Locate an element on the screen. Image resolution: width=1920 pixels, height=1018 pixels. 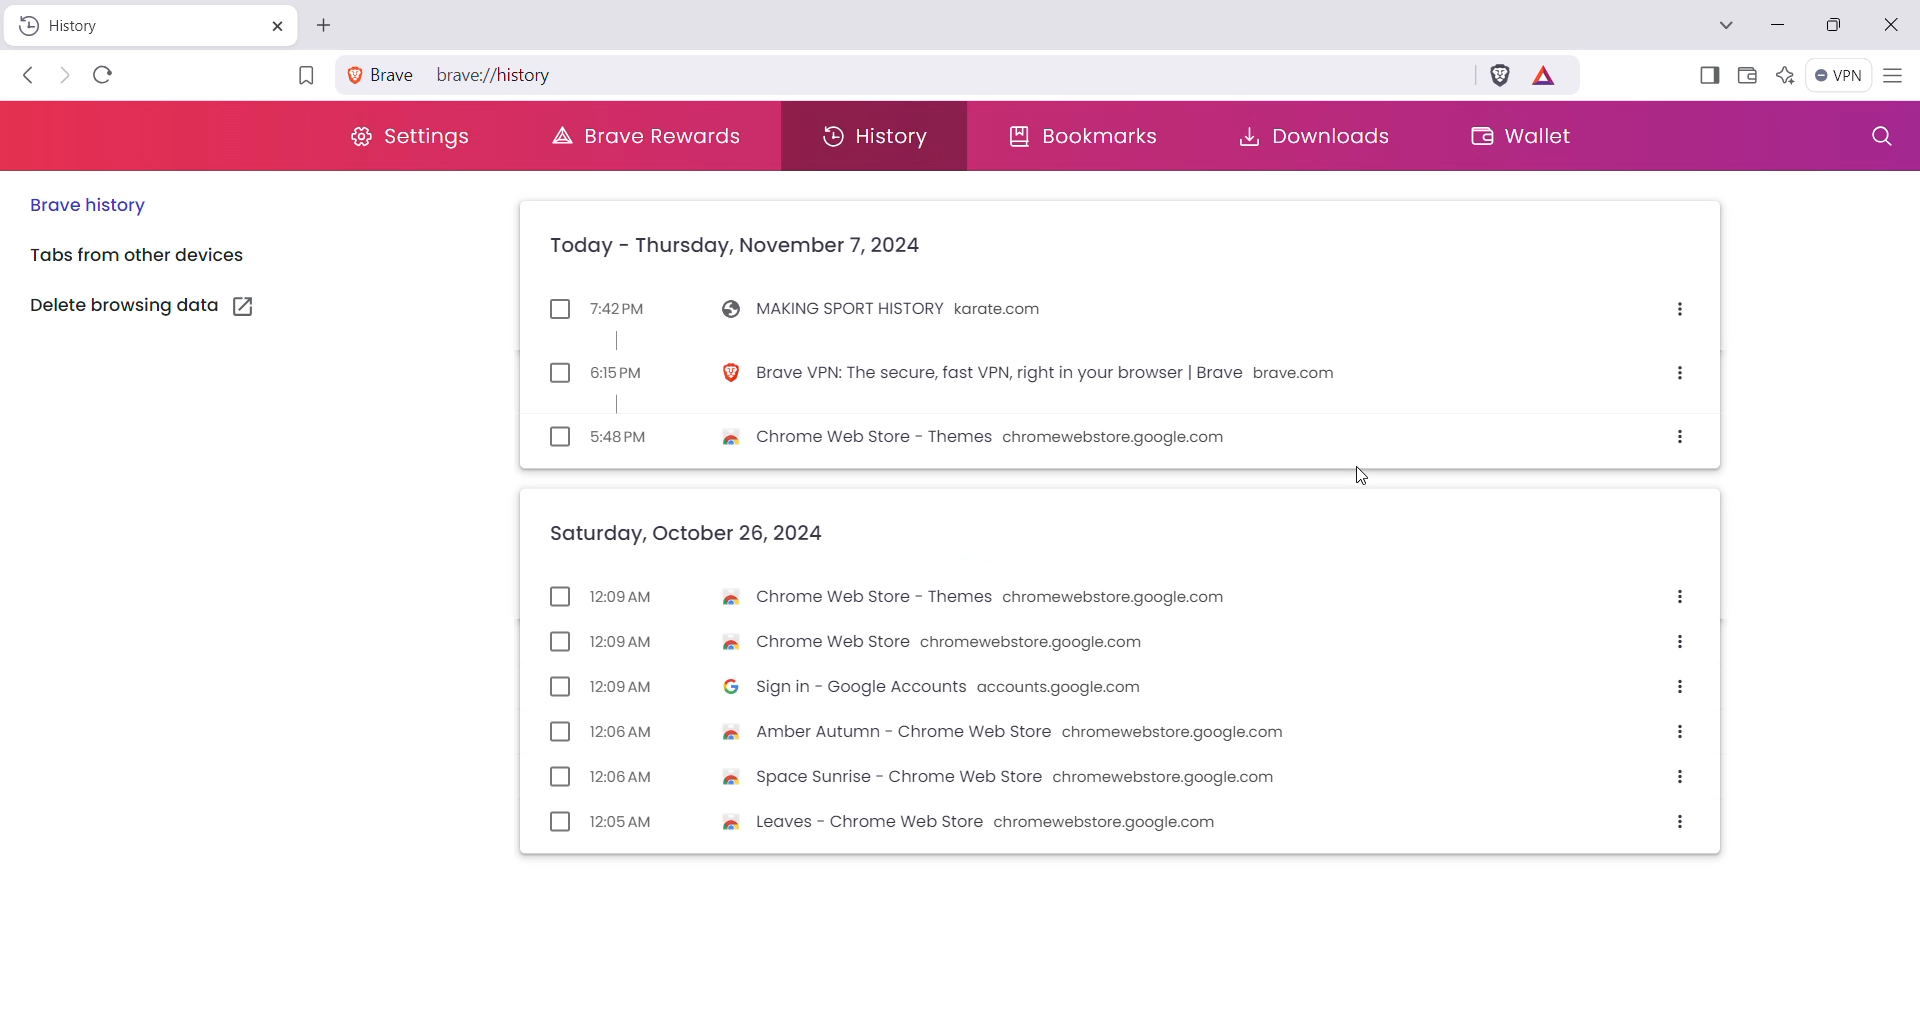
Brave Wallet is located at coordinates (1744, 76).